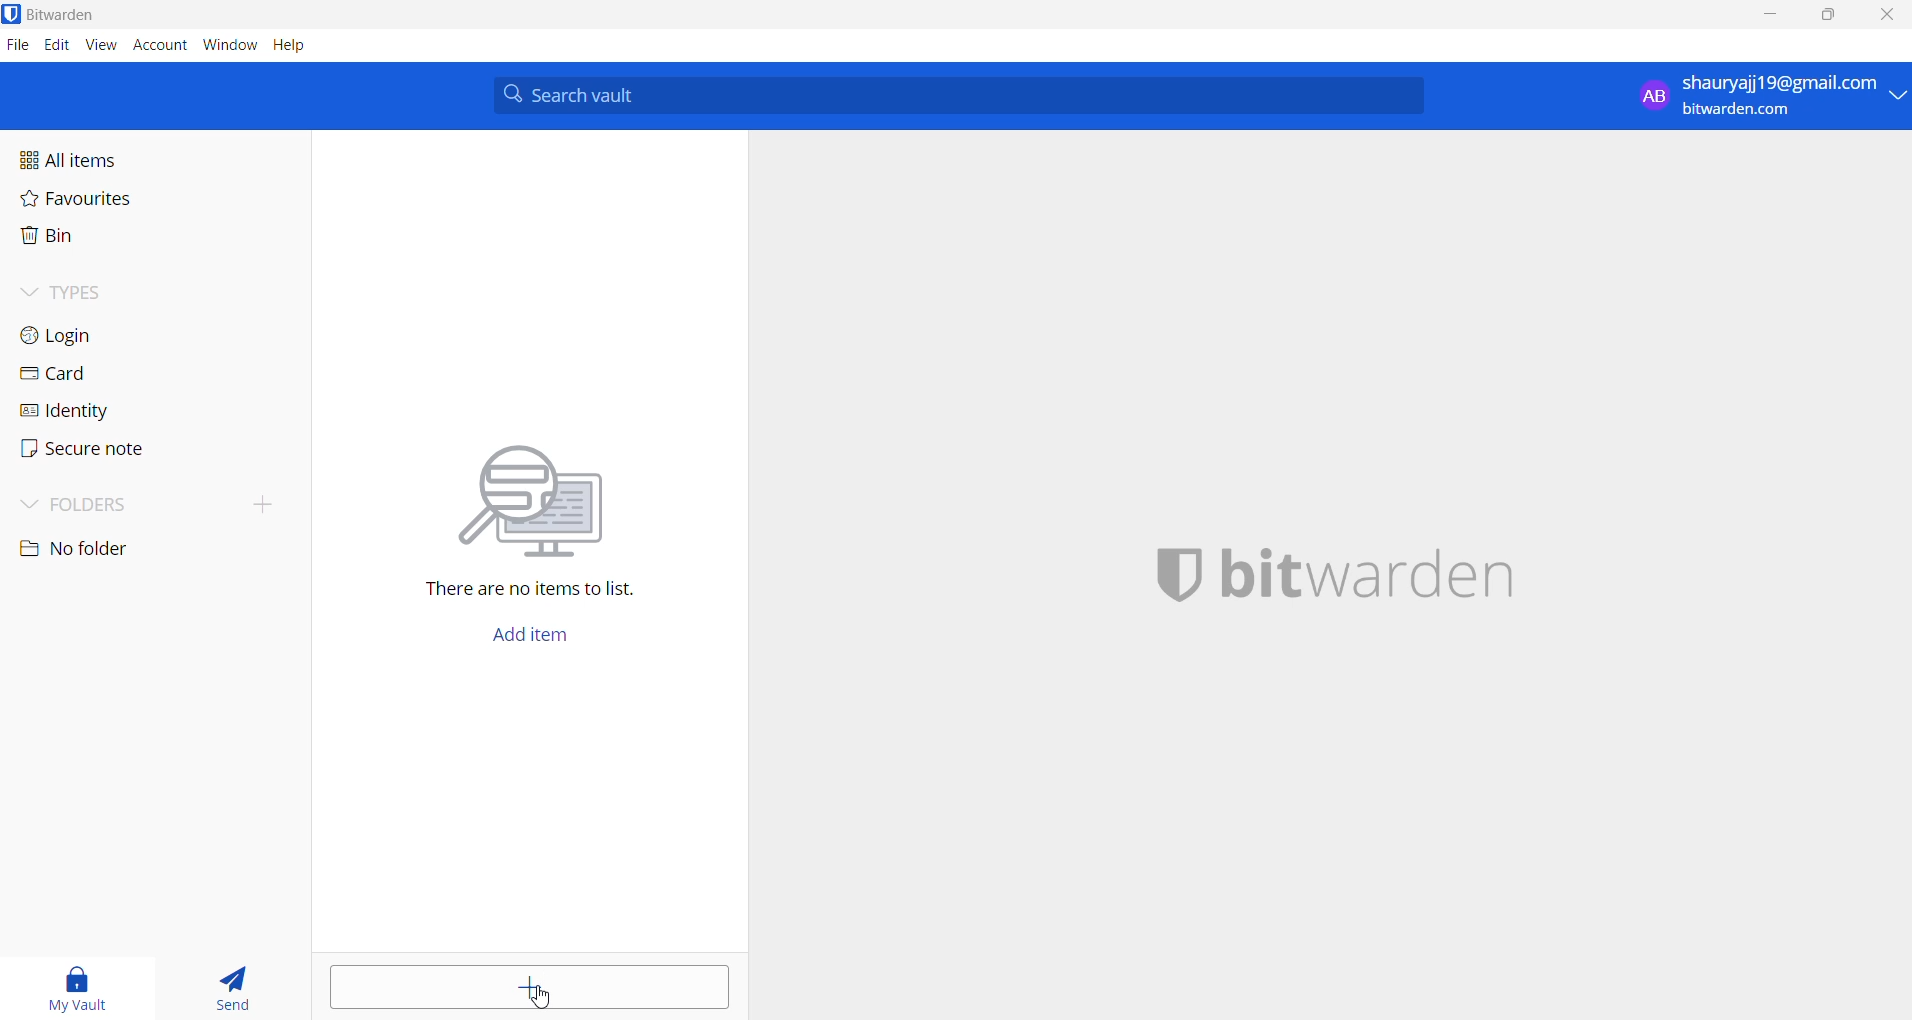  Describe the element at coordinates (1825, 17) in the screenshot. I see `maximize` at that location.